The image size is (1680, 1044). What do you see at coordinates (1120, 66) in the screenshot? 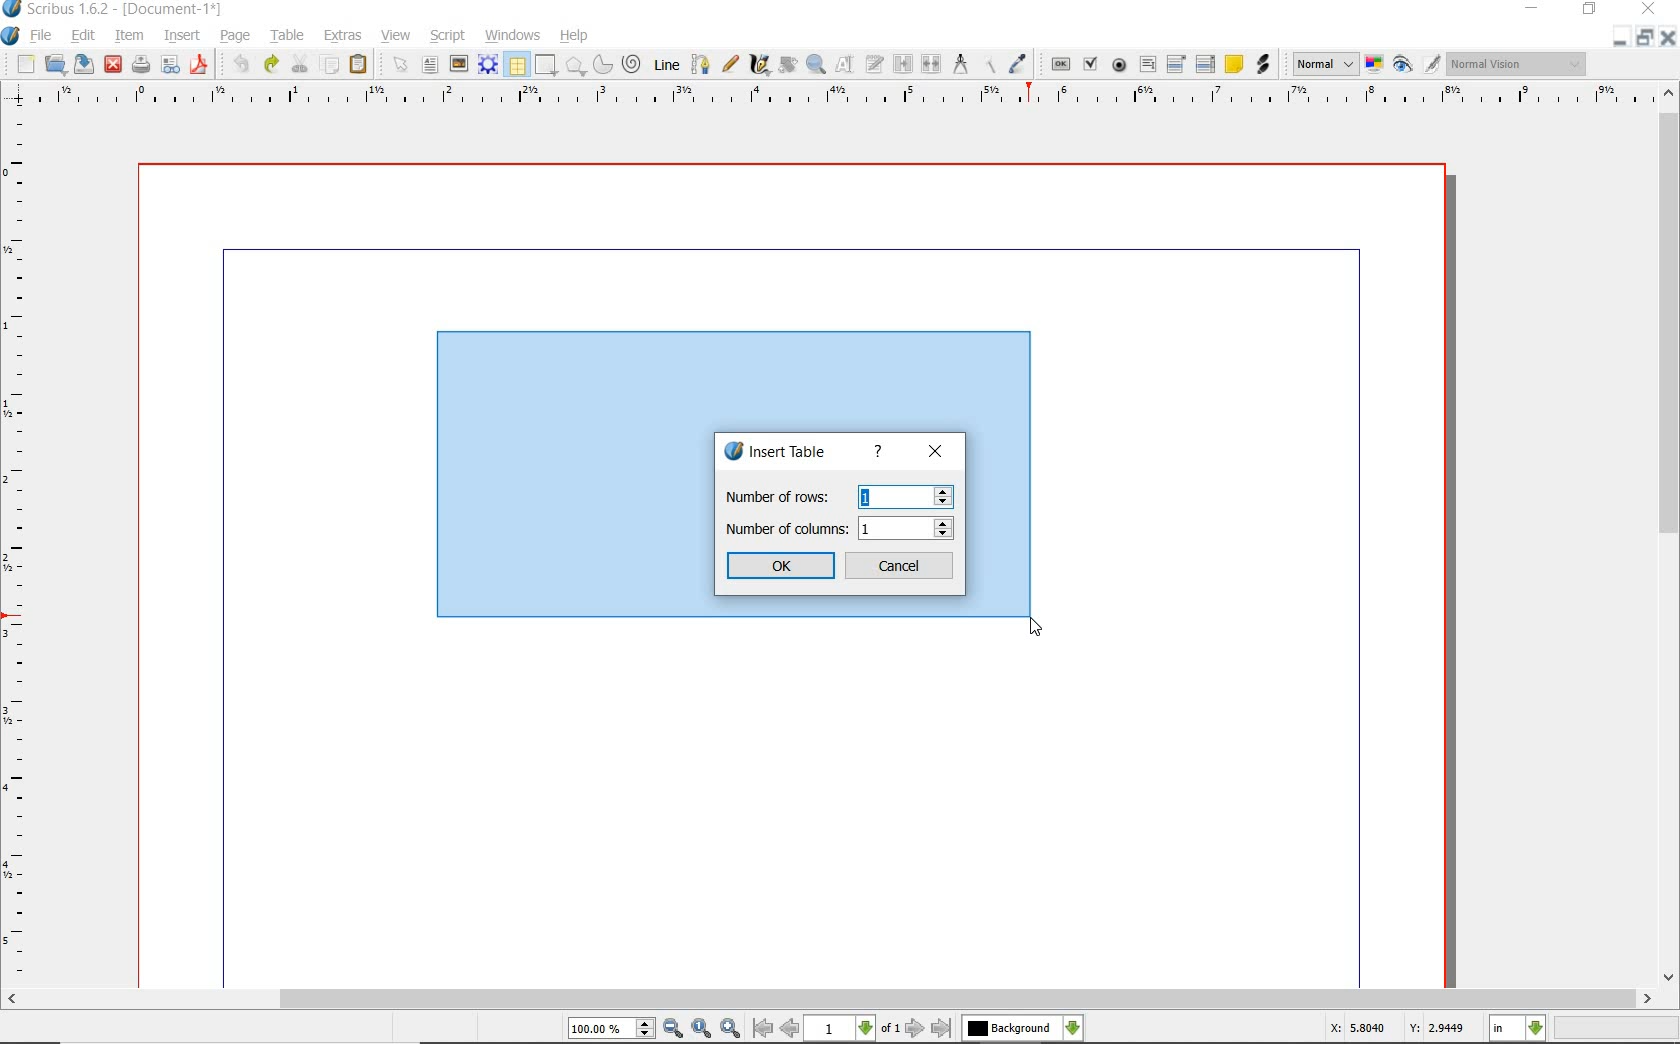
I see `pdf radio box` at bounding box center [1120, 66].